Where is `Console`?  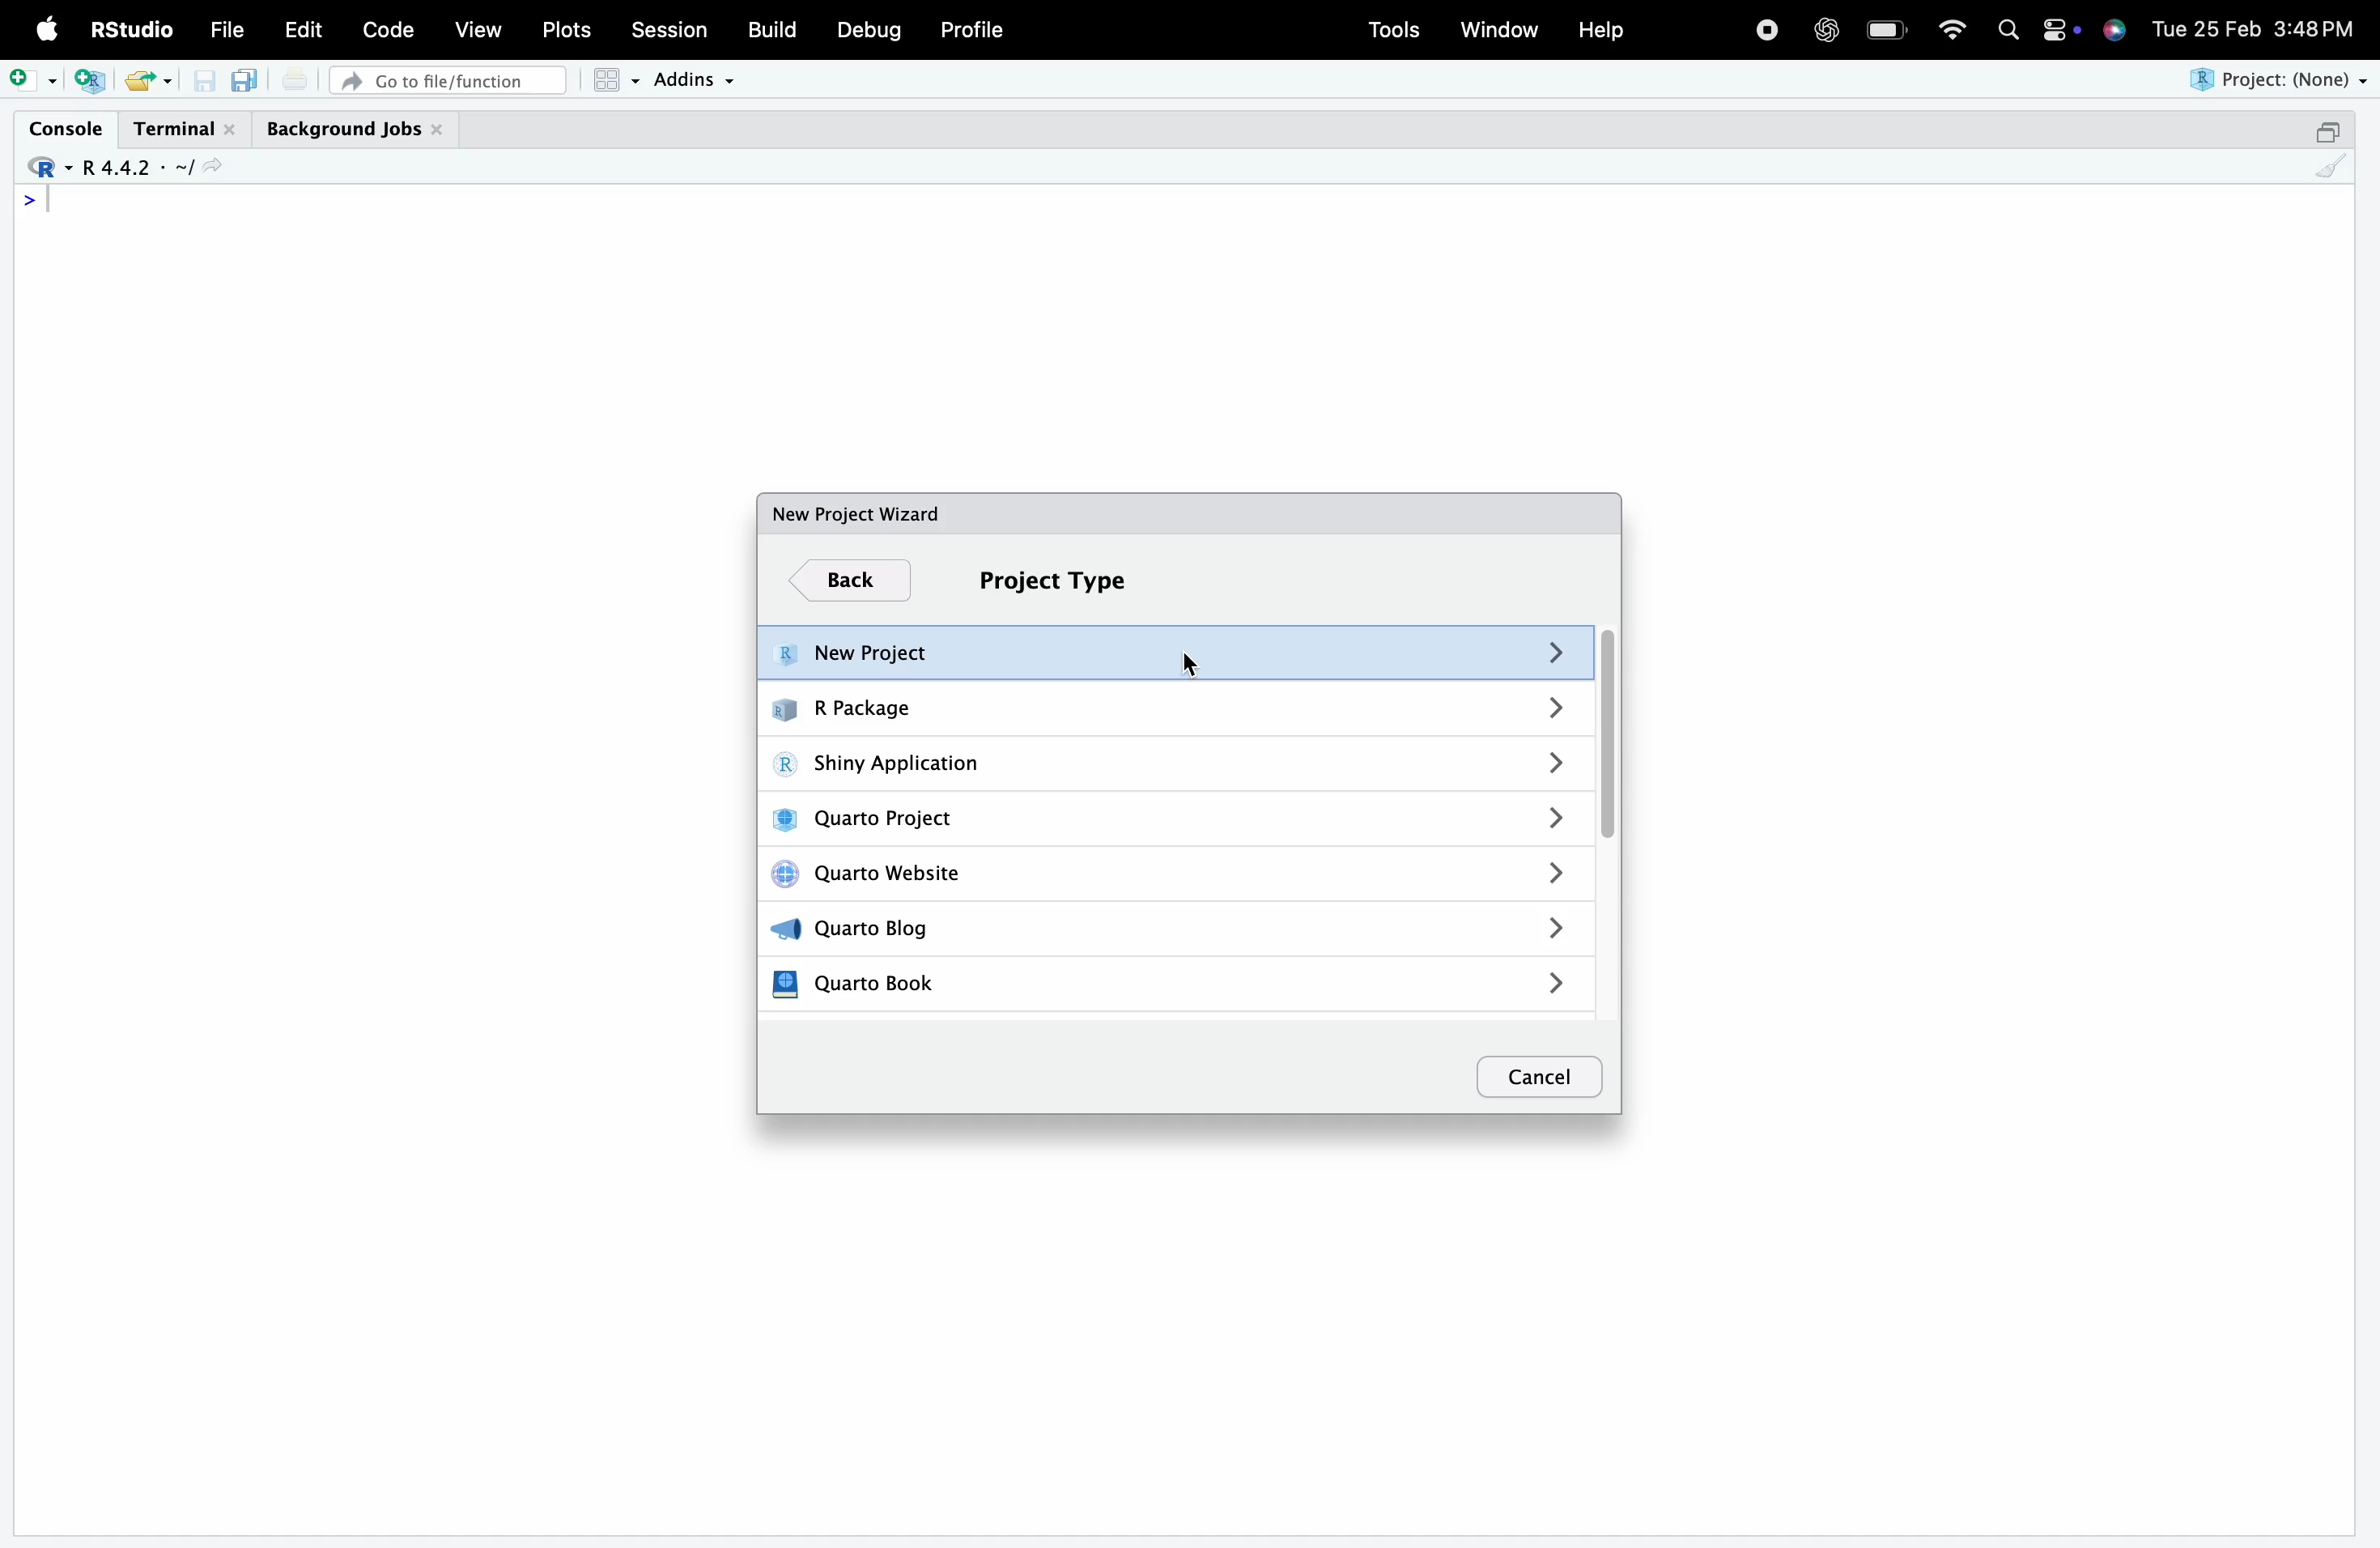
Console is located at coordinates (65, 128).